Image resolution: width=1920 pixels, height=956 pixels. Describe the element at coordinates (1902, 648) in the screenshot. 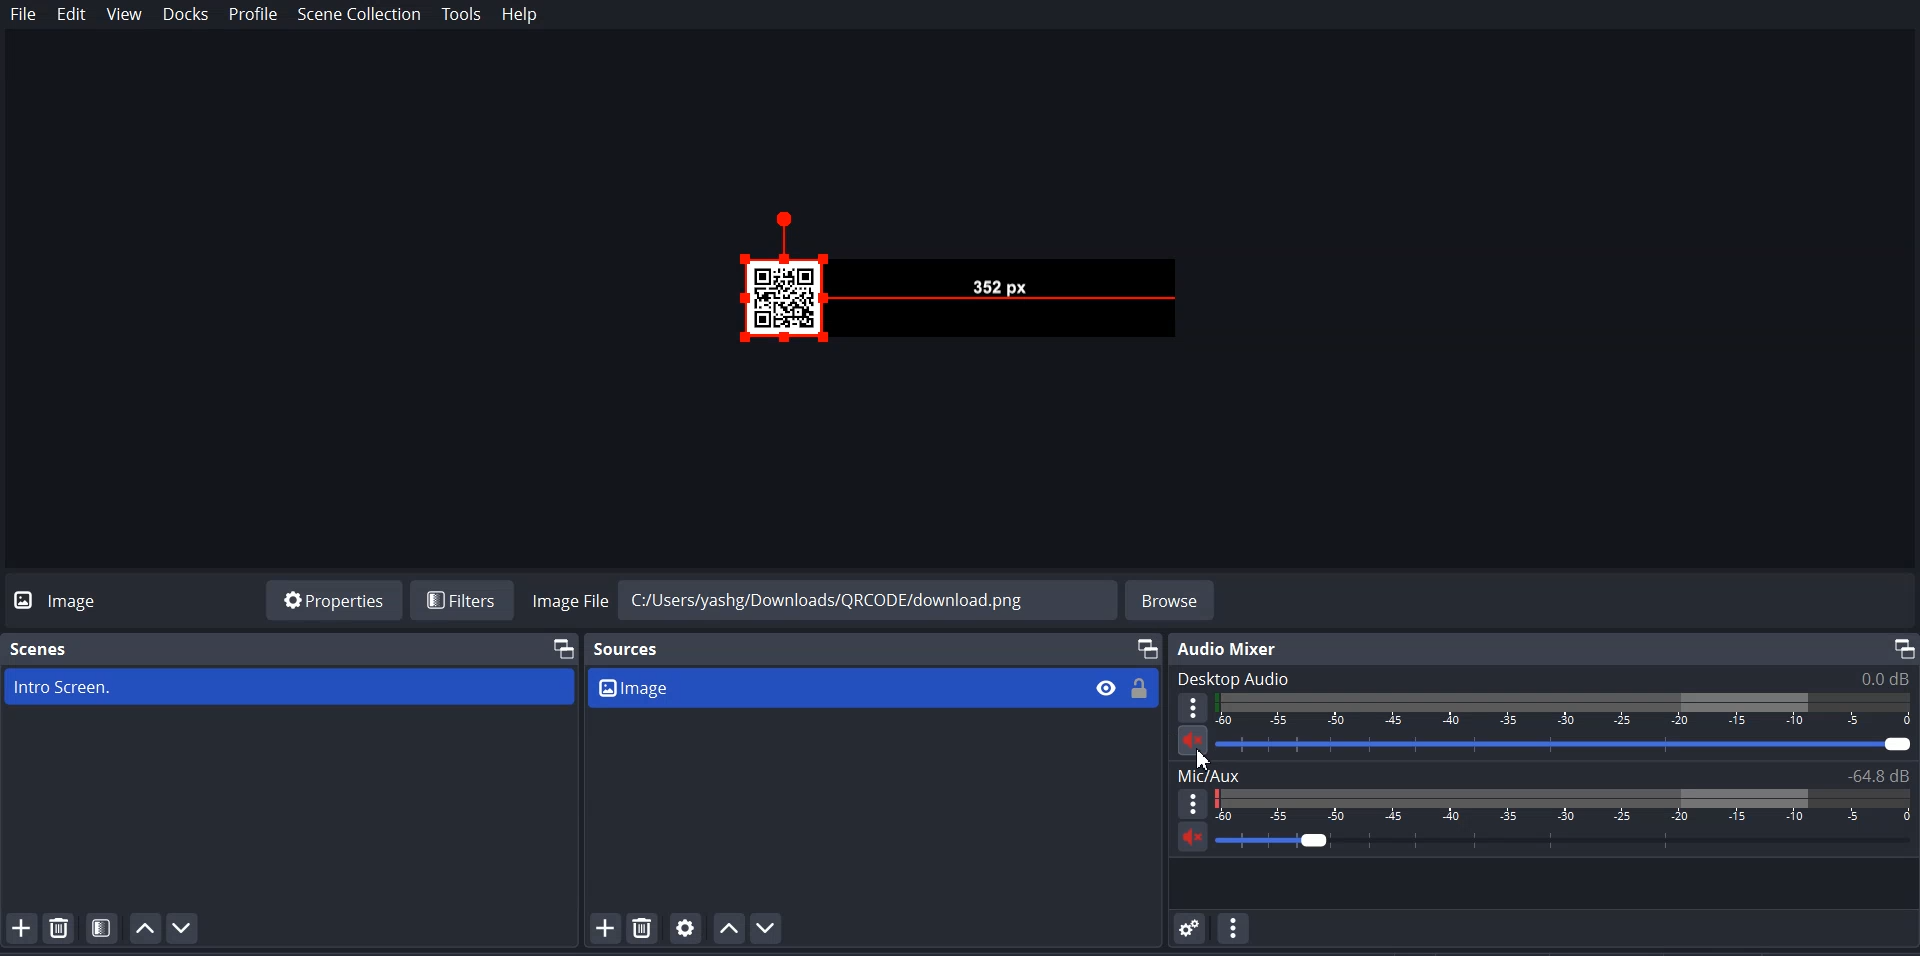

I see `Maximize` at that location.